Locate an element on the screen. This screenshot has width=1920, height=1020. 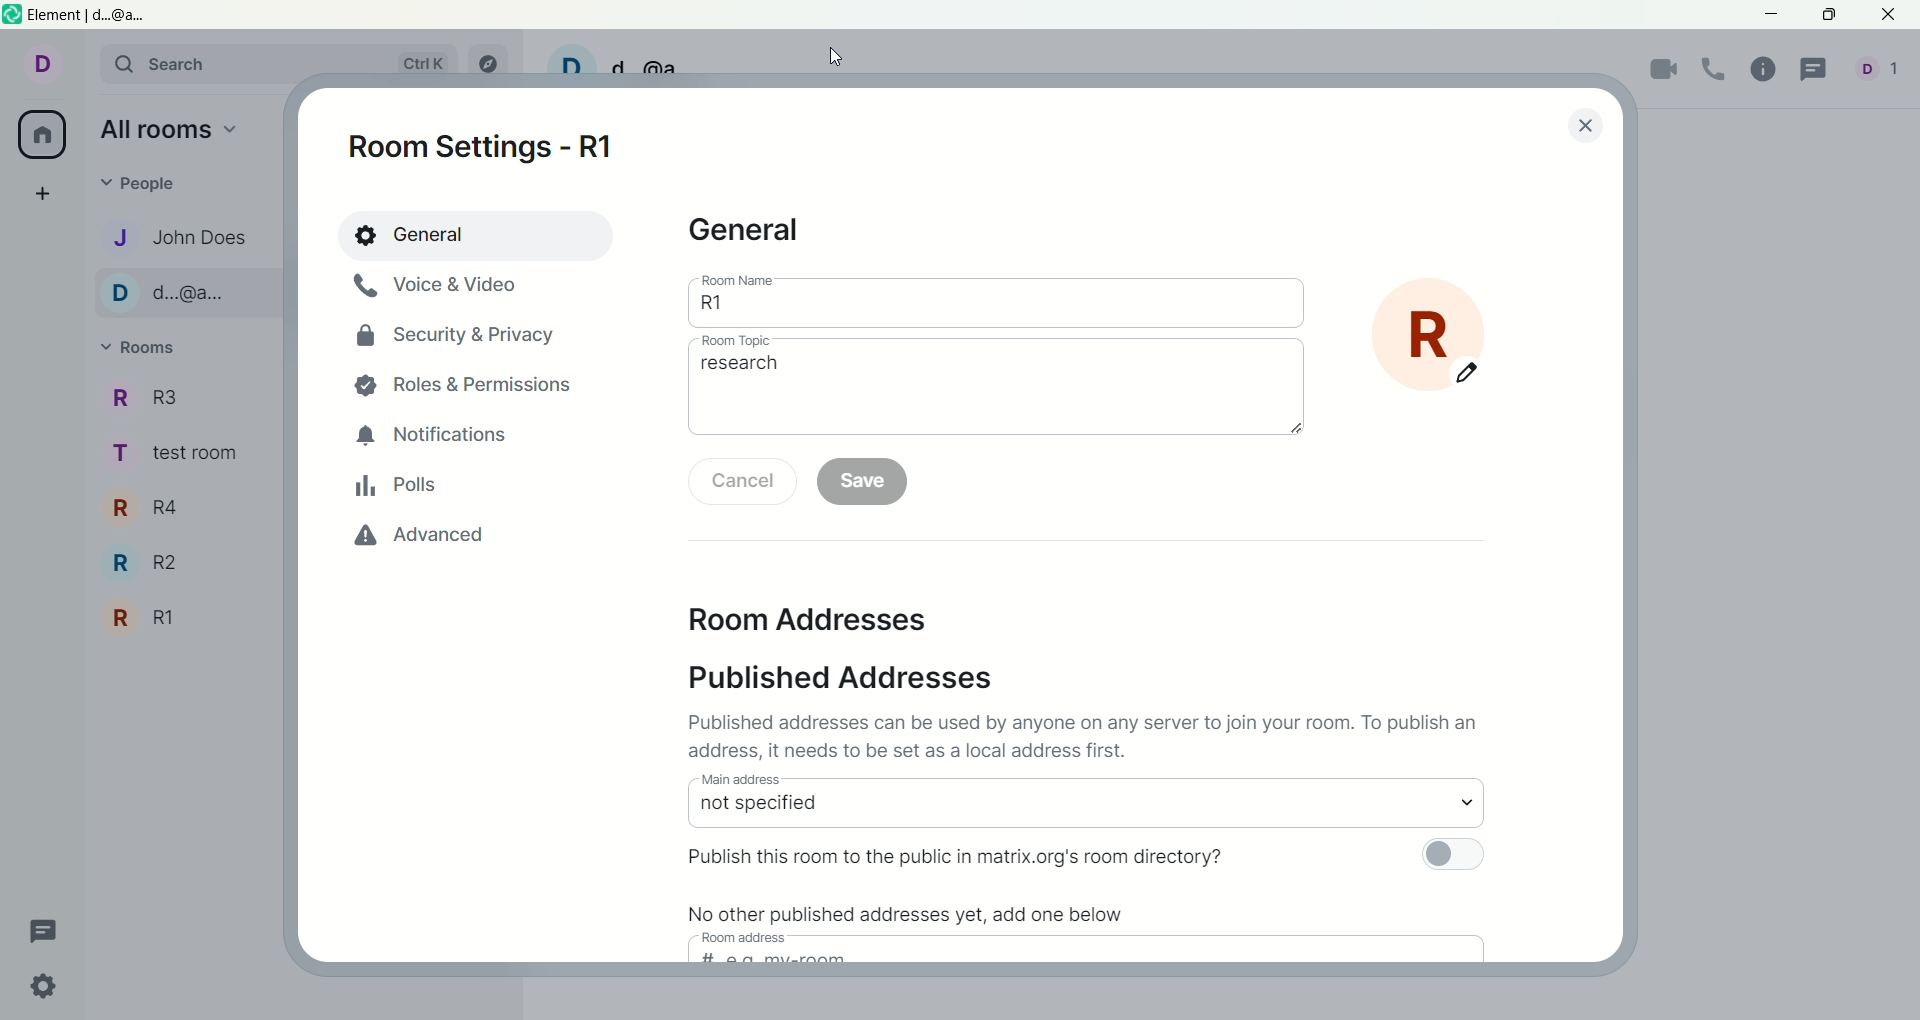
t test room is located at coordinates (187, 458).